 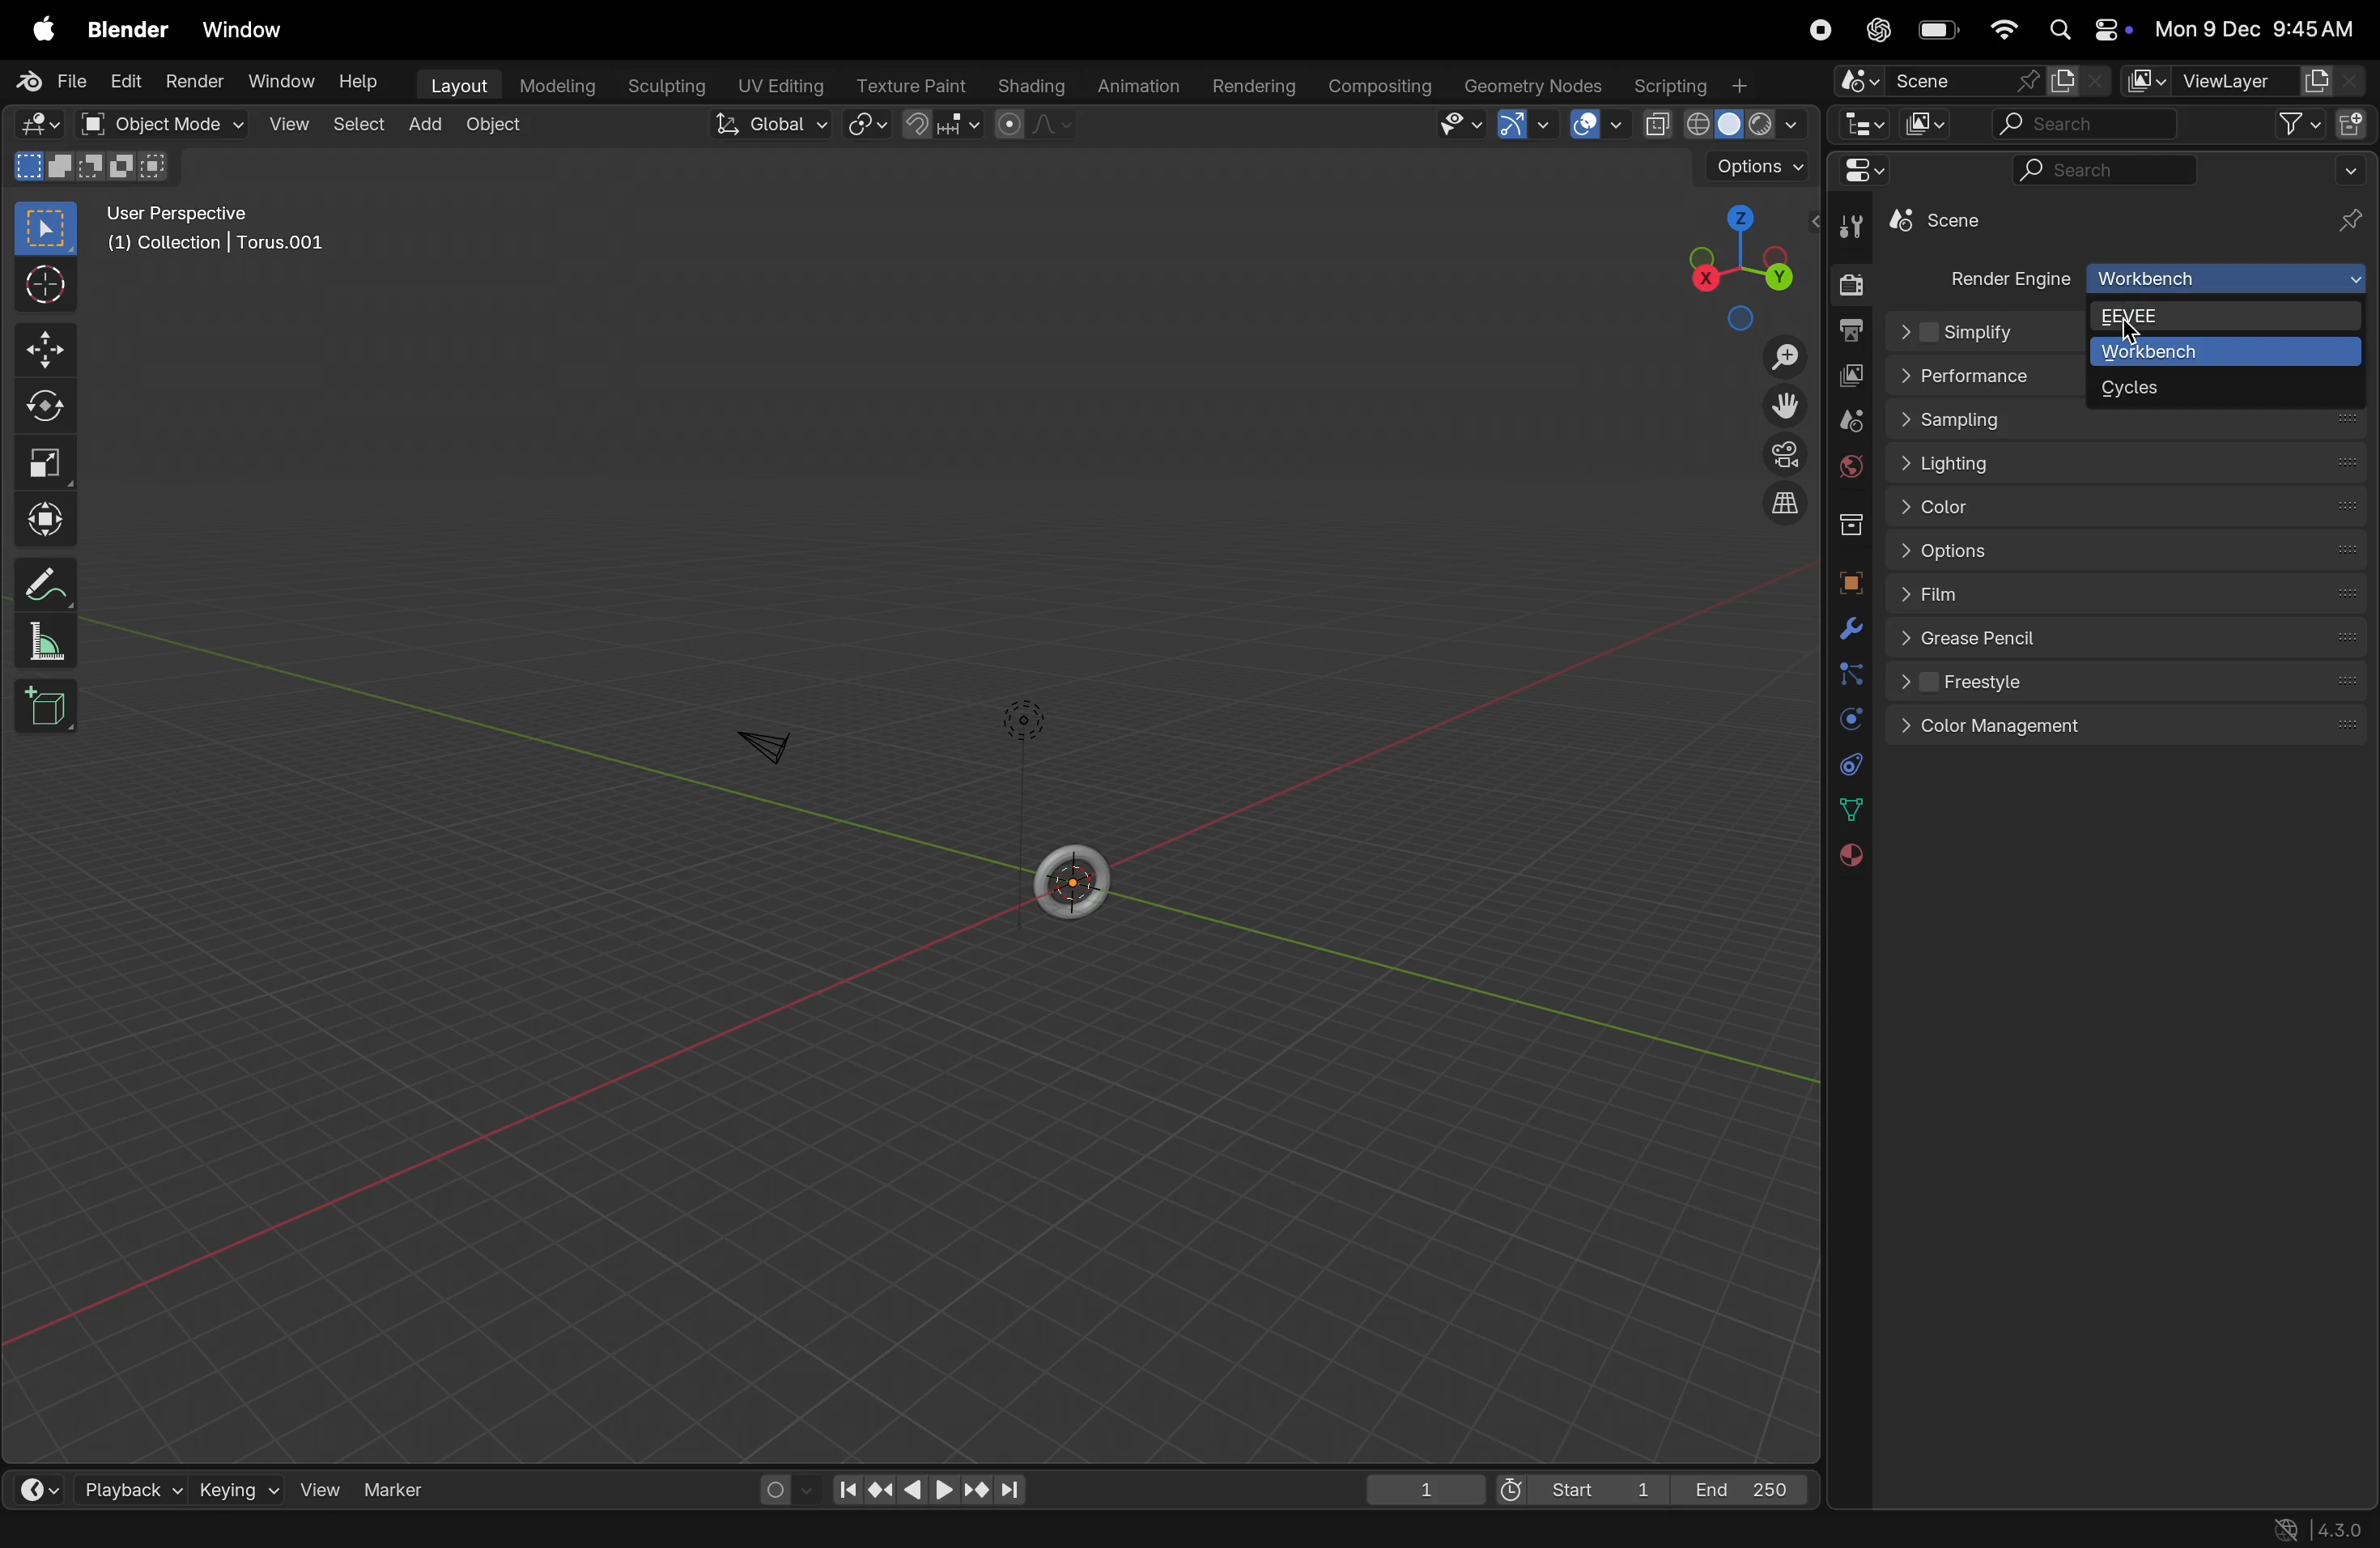 What do you see at coordinates (2125, 460) in the screenshot?
I see `Lightning` at bounding box center [2125, 460].